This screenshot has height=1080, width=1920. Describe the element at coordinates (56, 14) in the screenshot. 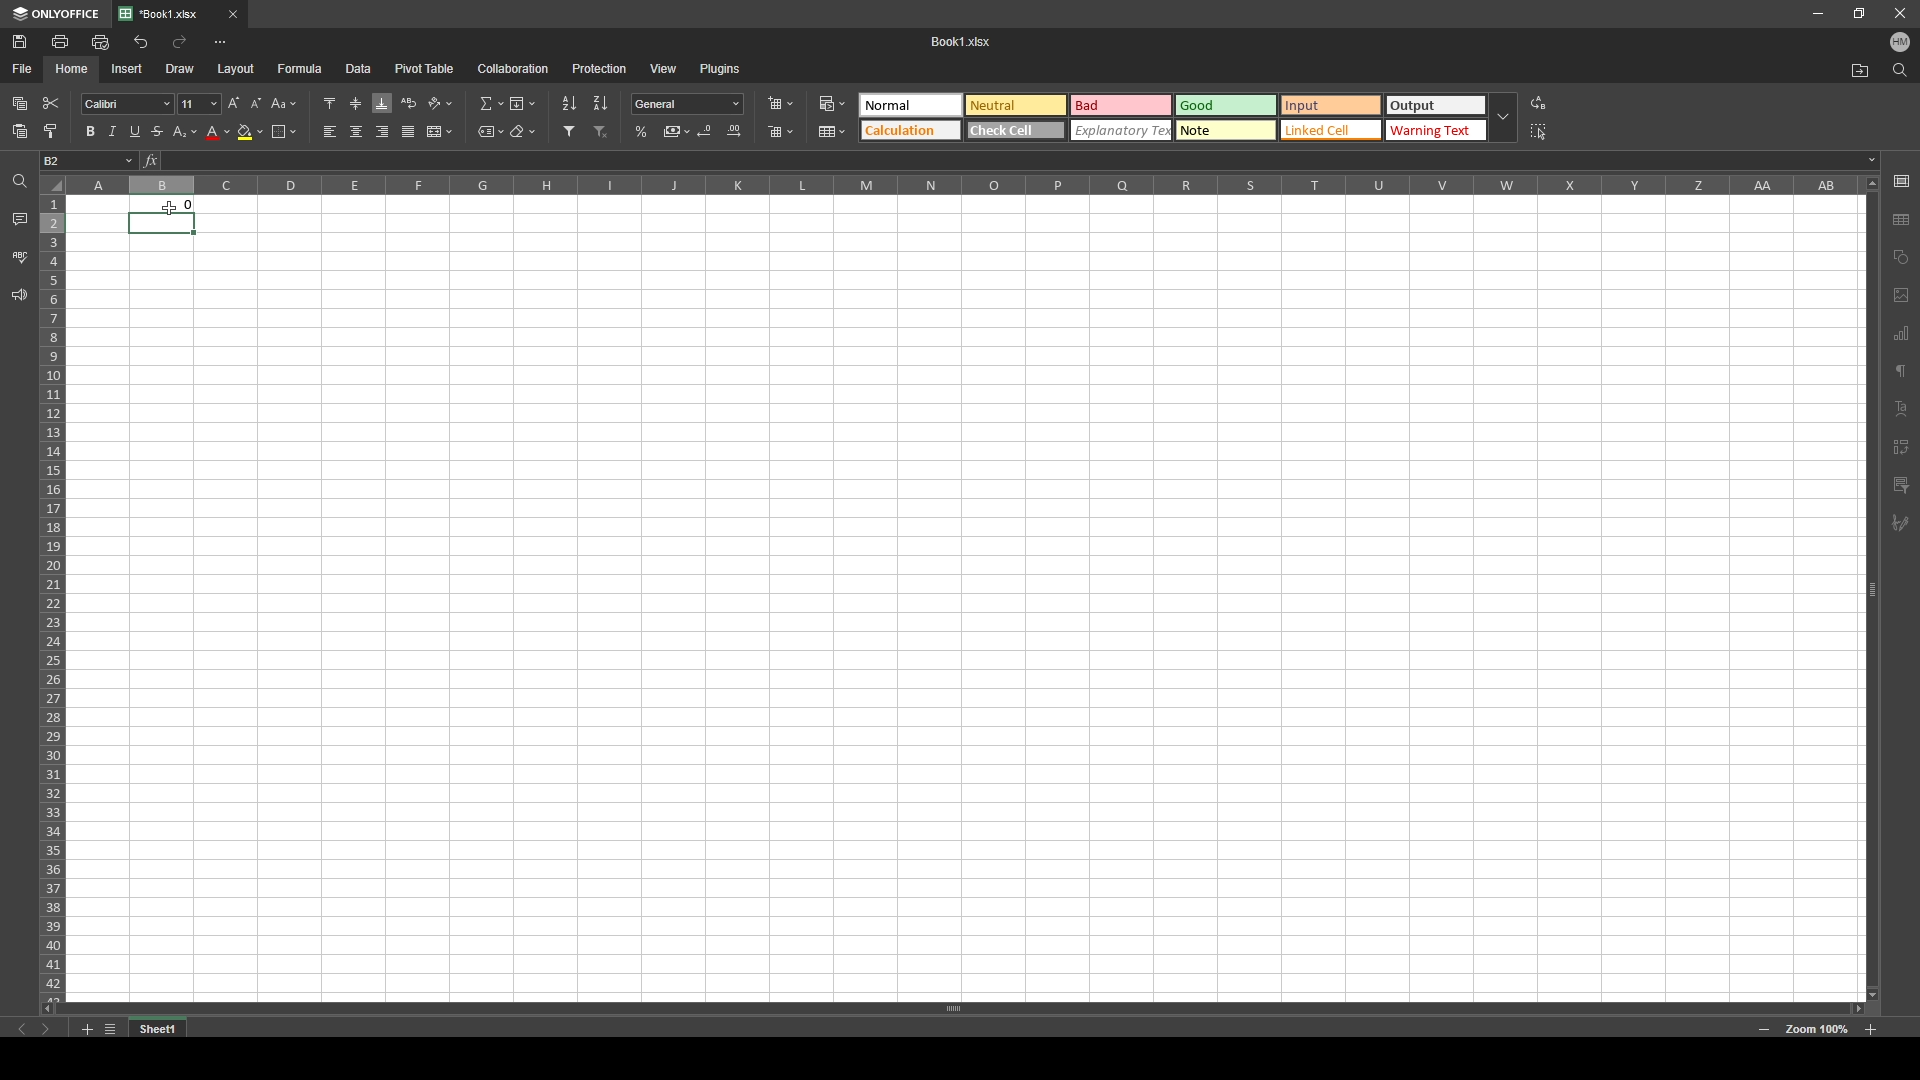

I see `onlyoffice` at that location.